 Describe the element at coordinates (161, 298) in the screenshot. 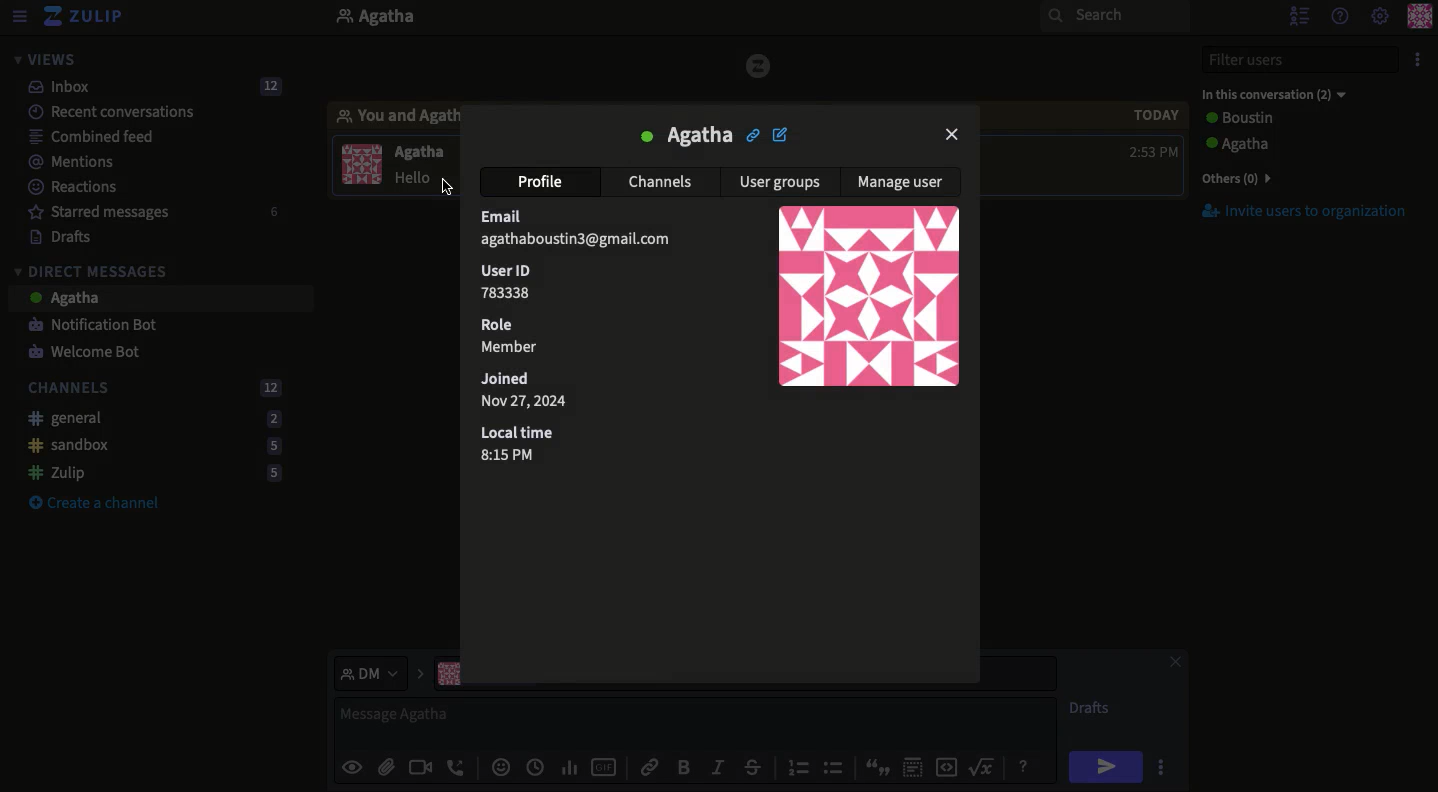

I see `Message` at that location.